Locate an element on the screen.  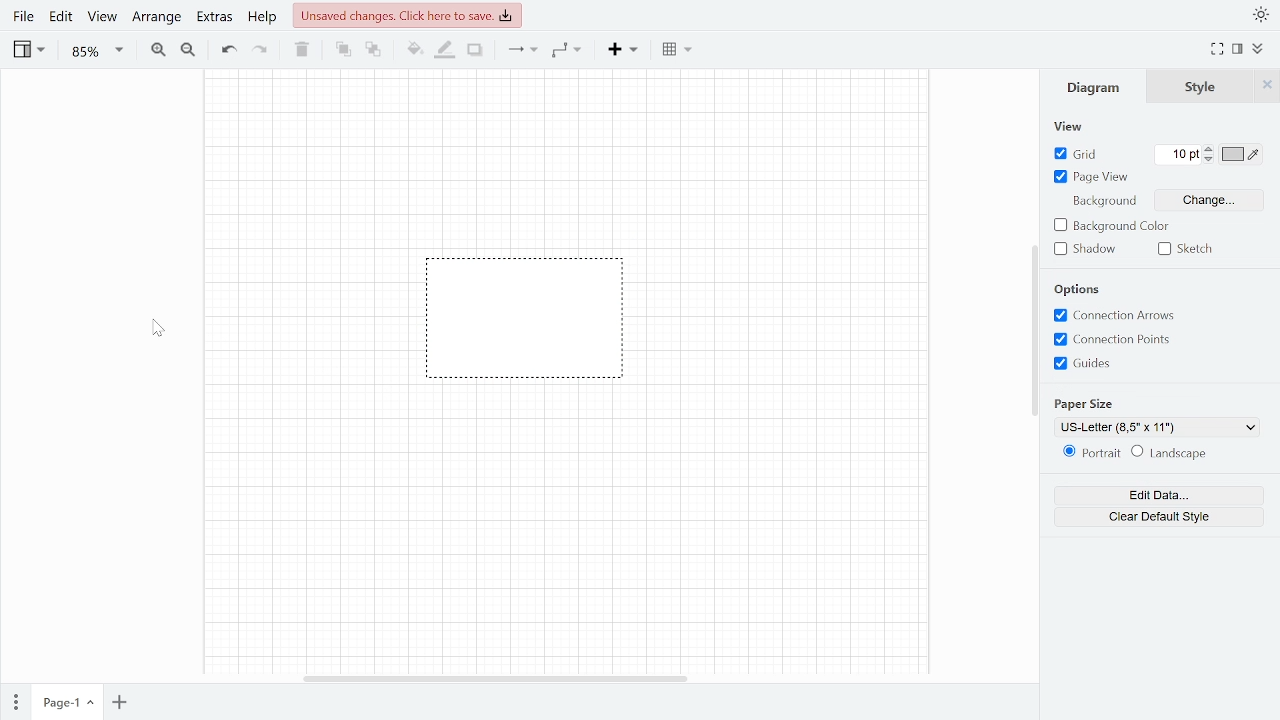
Guides is located at coordinates (1112, 364).